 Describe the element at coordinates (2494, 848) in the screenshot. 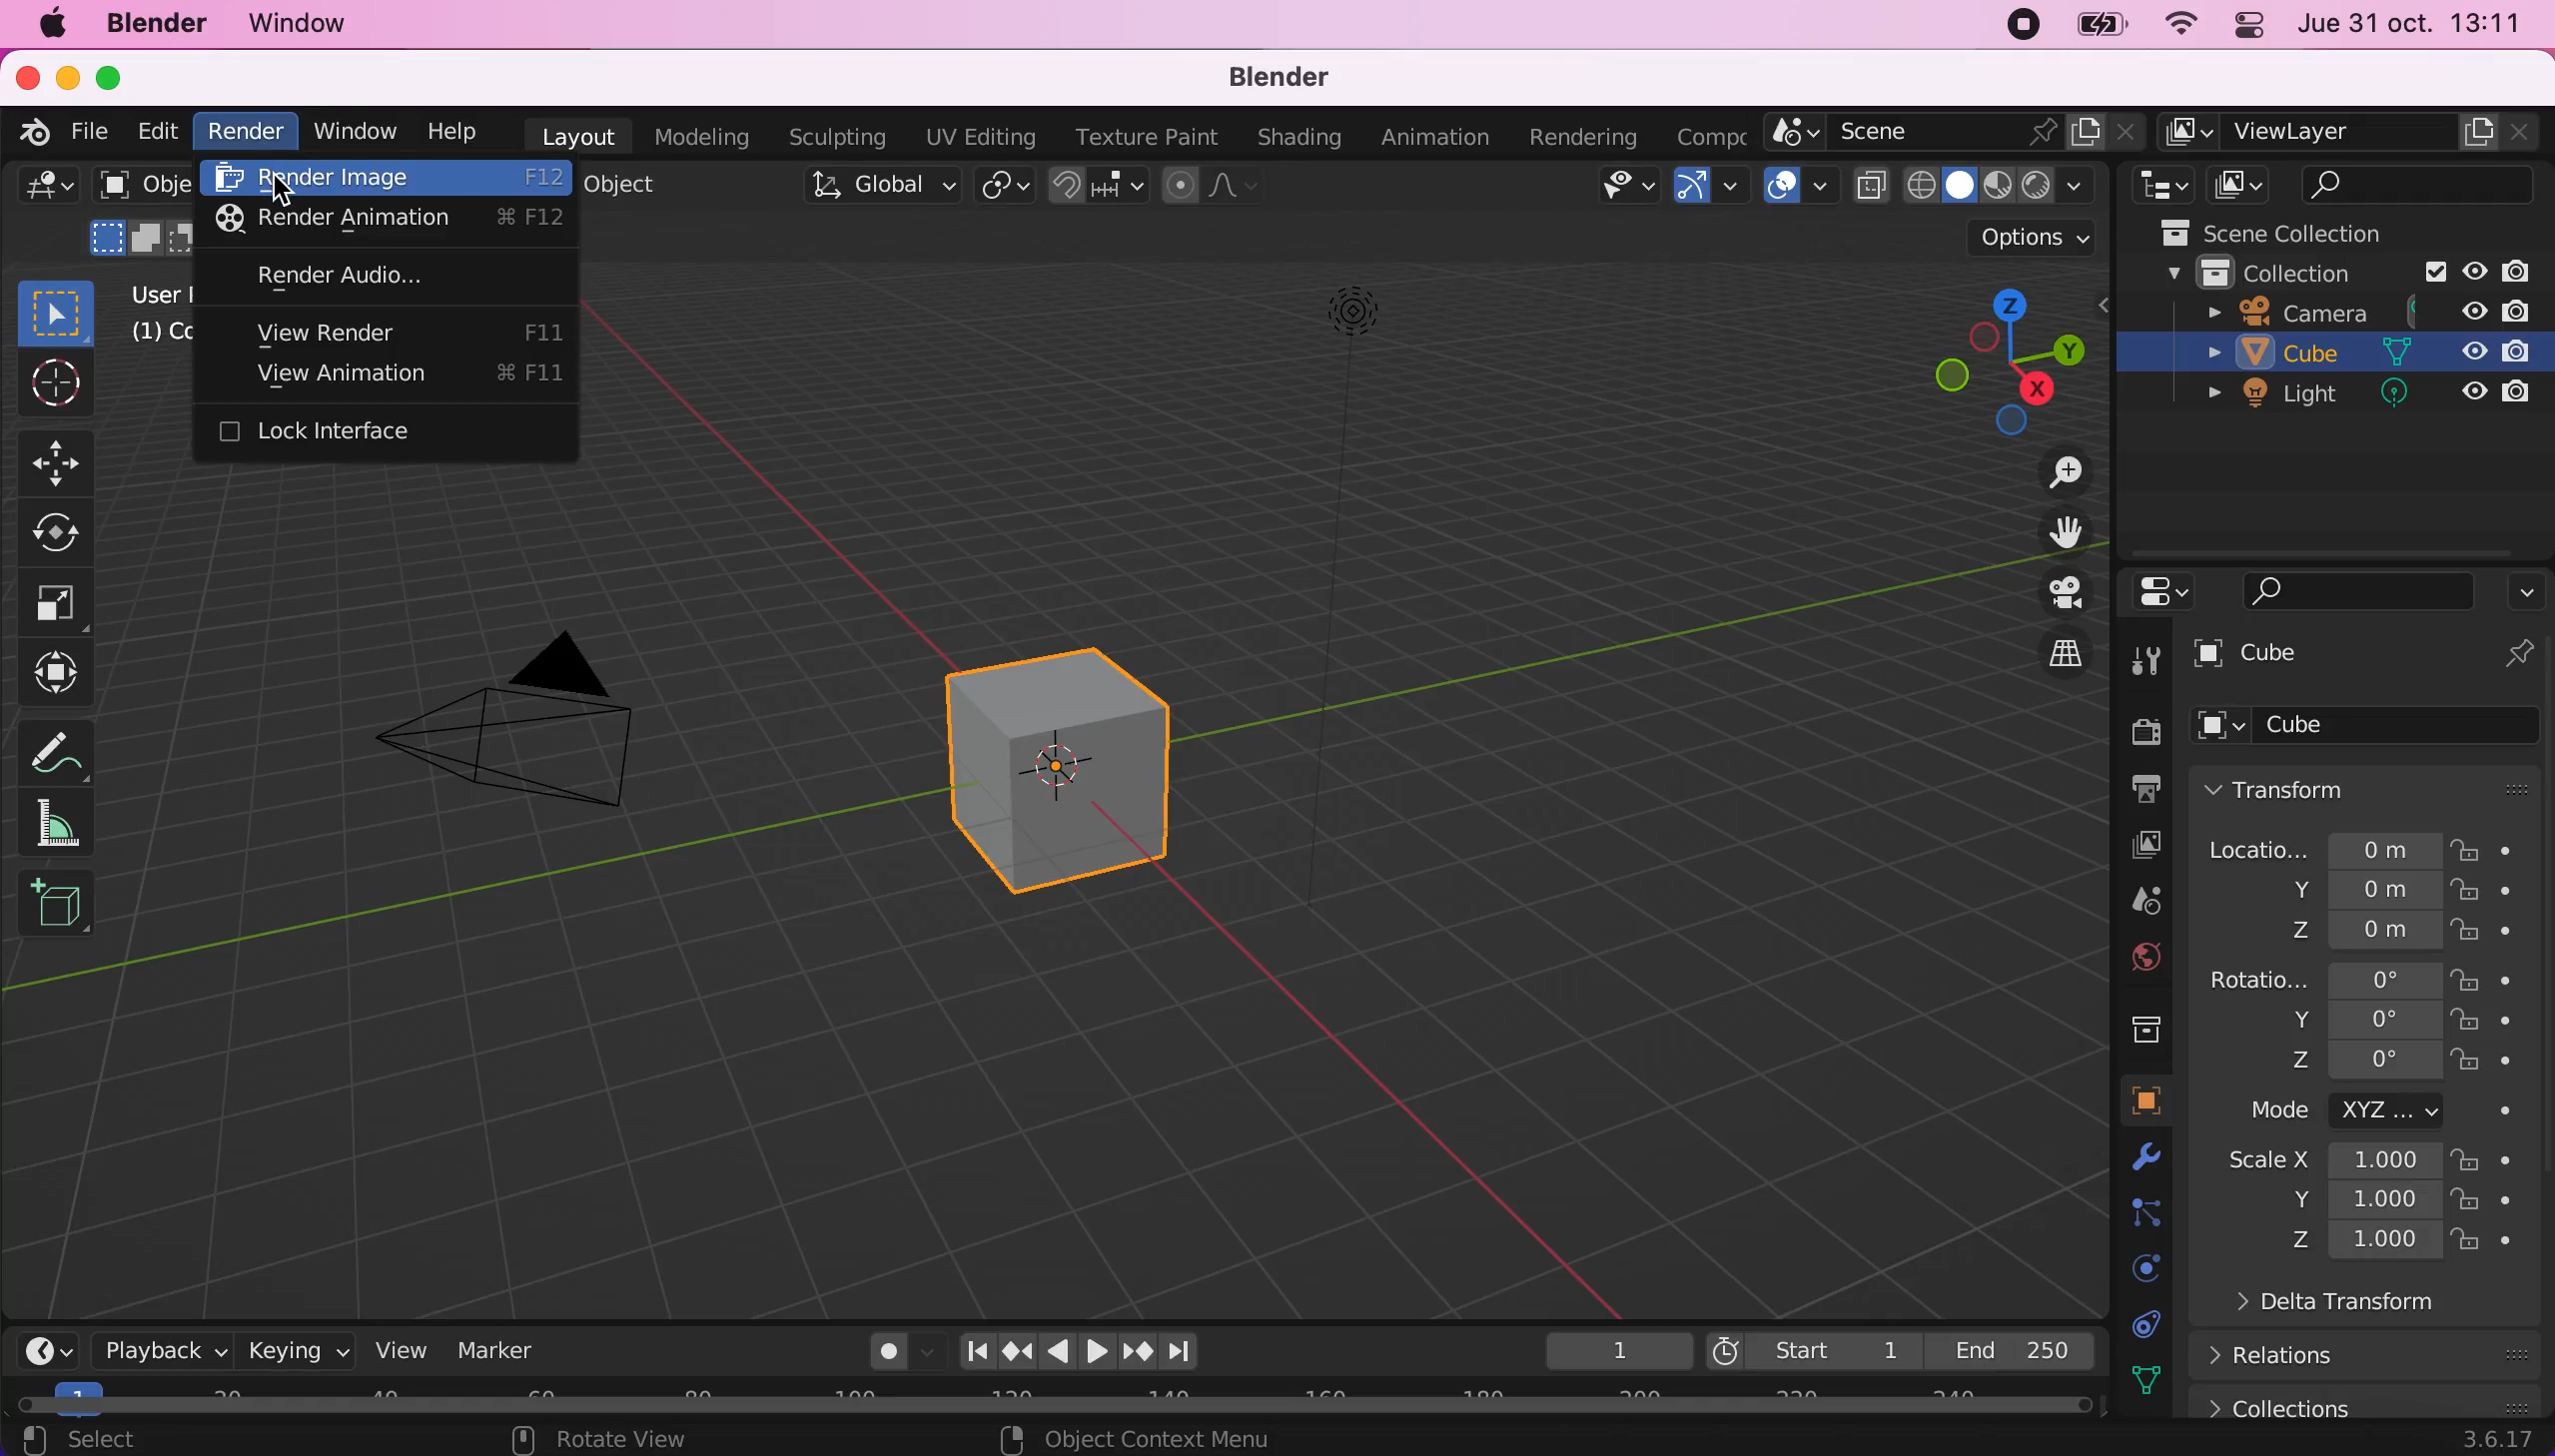

I see `lock` at that location.